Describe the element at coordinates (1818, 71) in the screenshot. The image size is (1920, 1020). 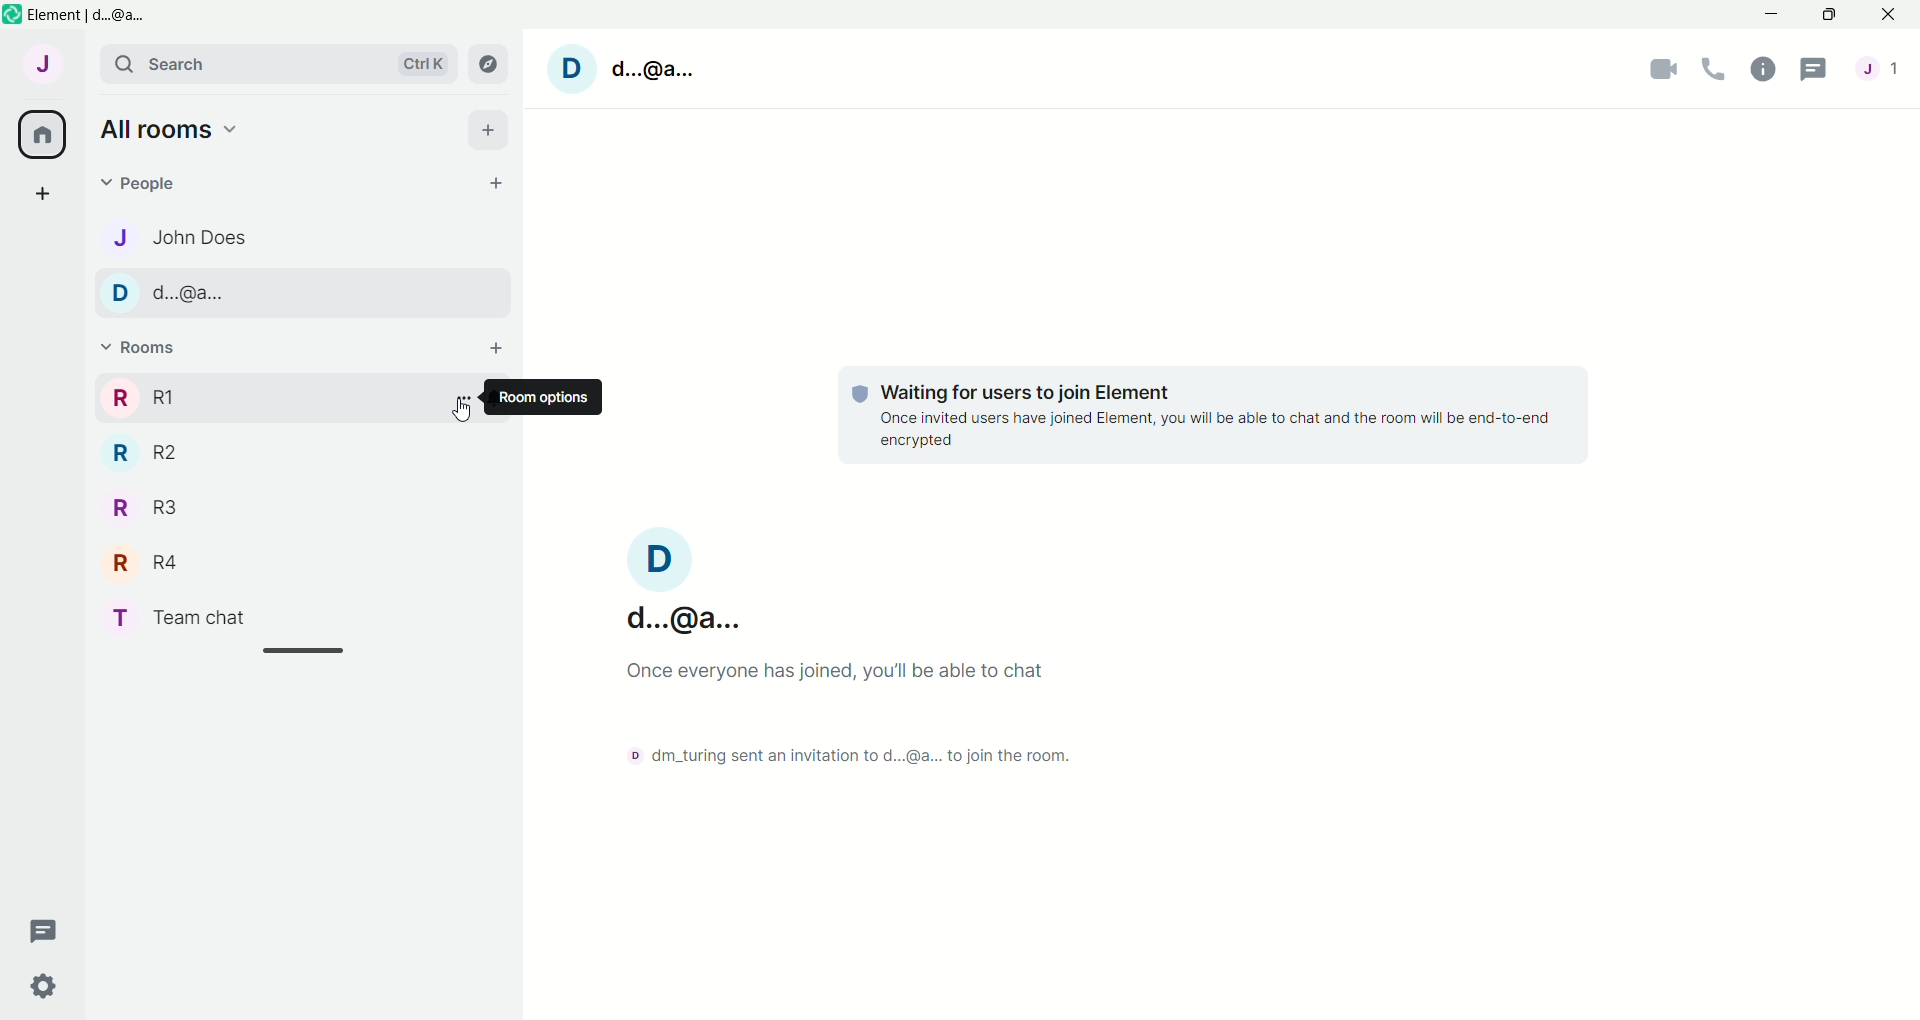
I see `Chat` at that location.